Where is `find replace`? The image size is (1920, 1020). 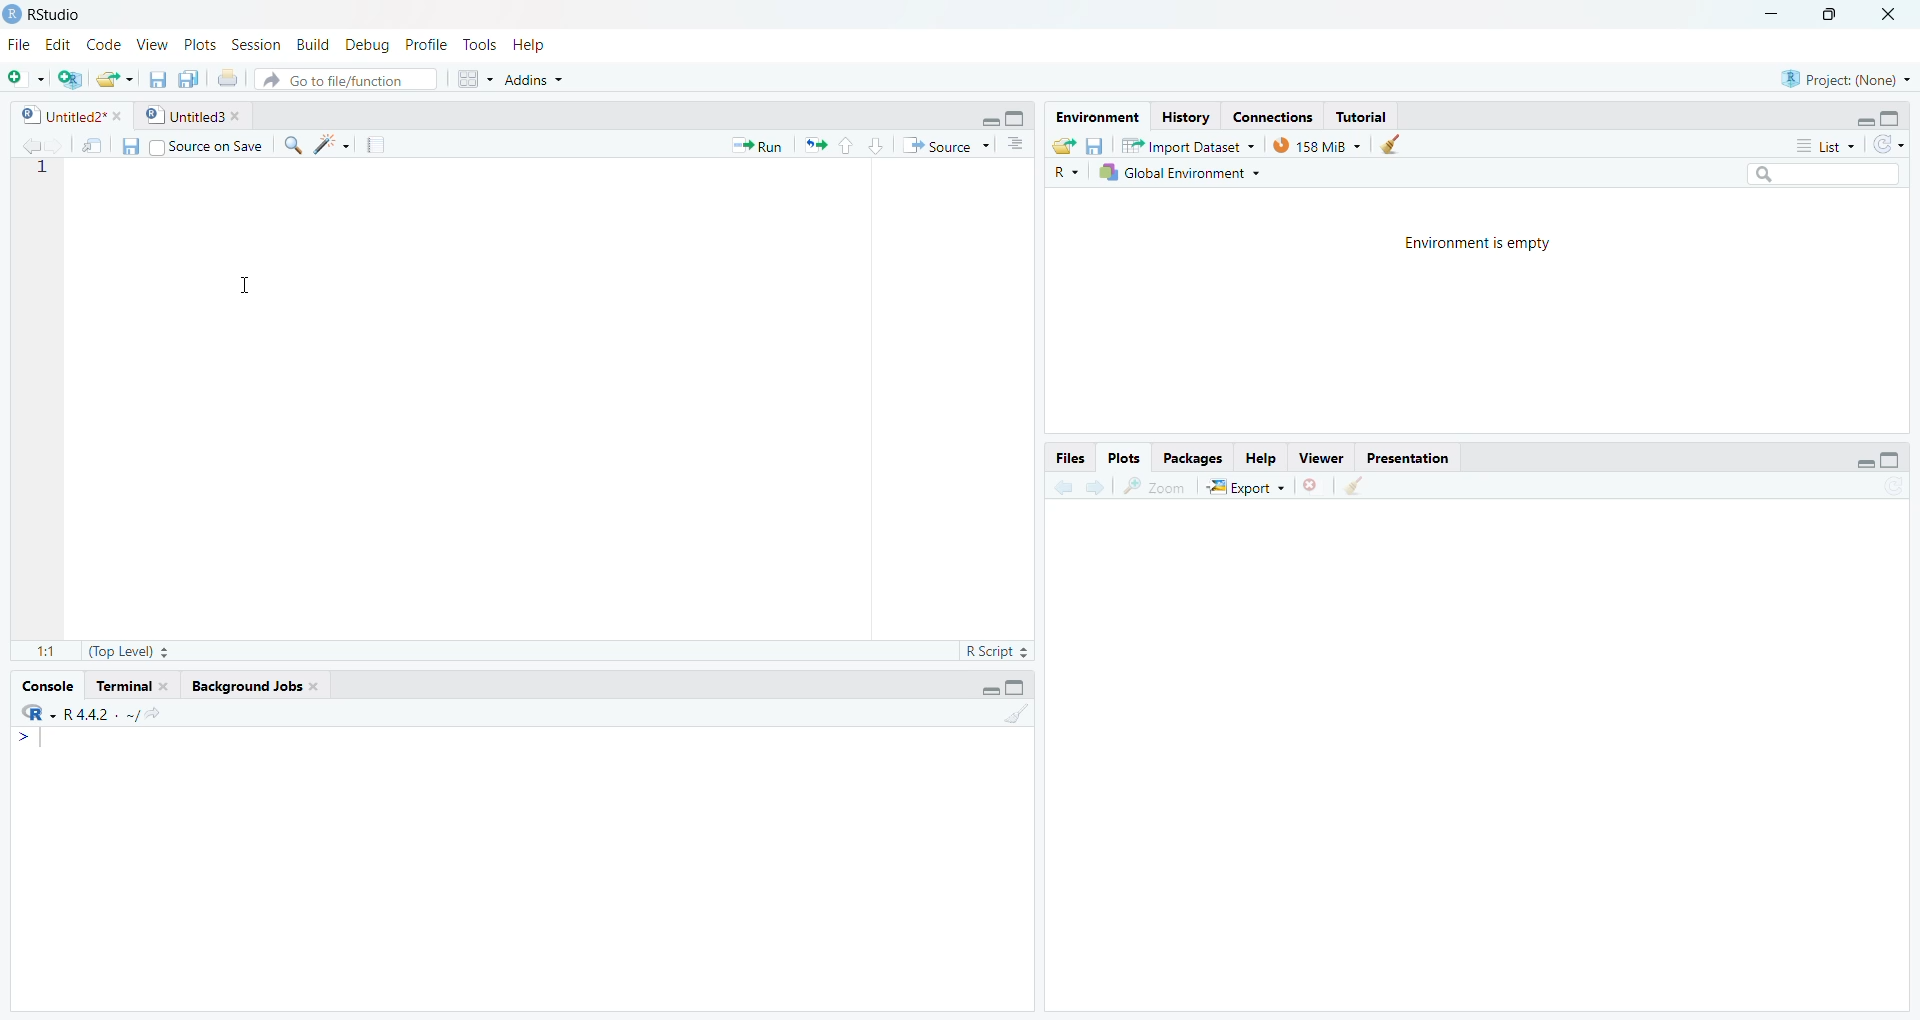 find replace is located at coordinates (291, 144).